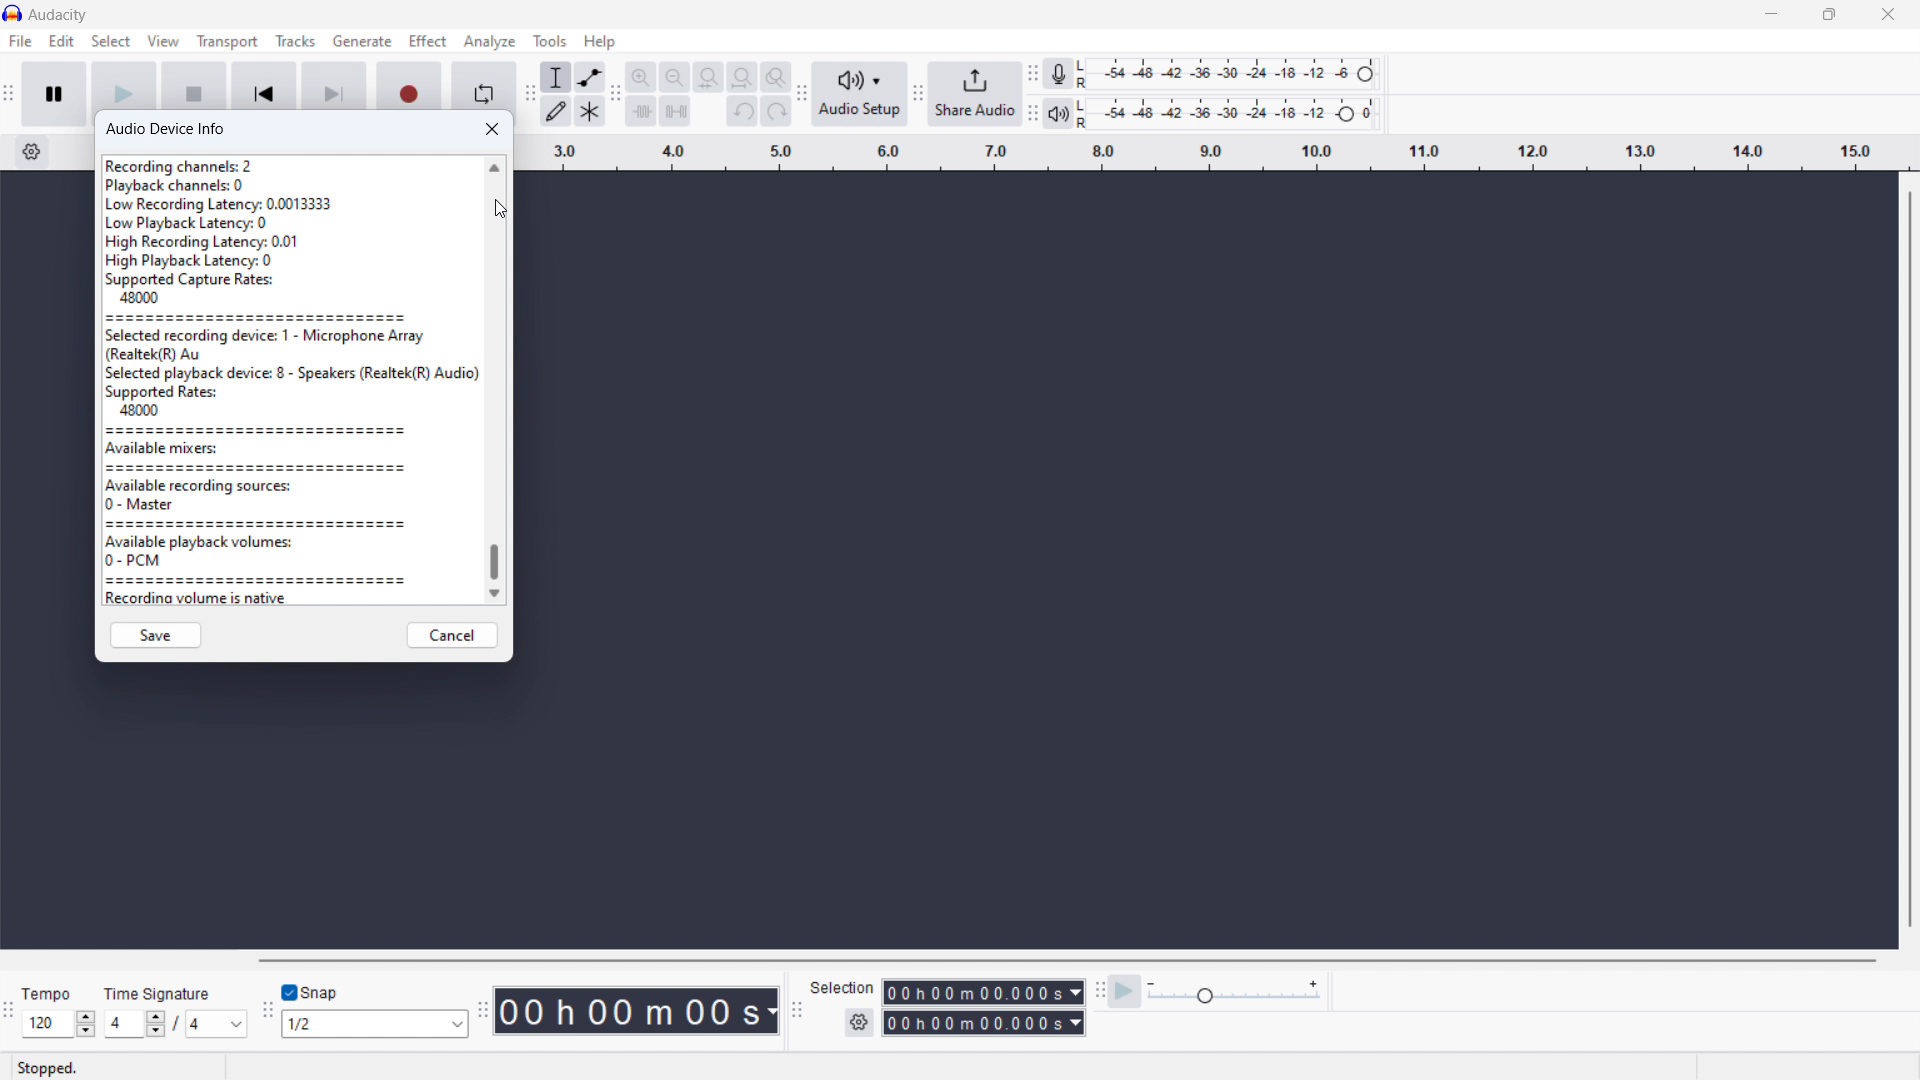 Image resolution: width=1920 pixels, height=1080 pixels. I want to click on save, so click(153, 636).